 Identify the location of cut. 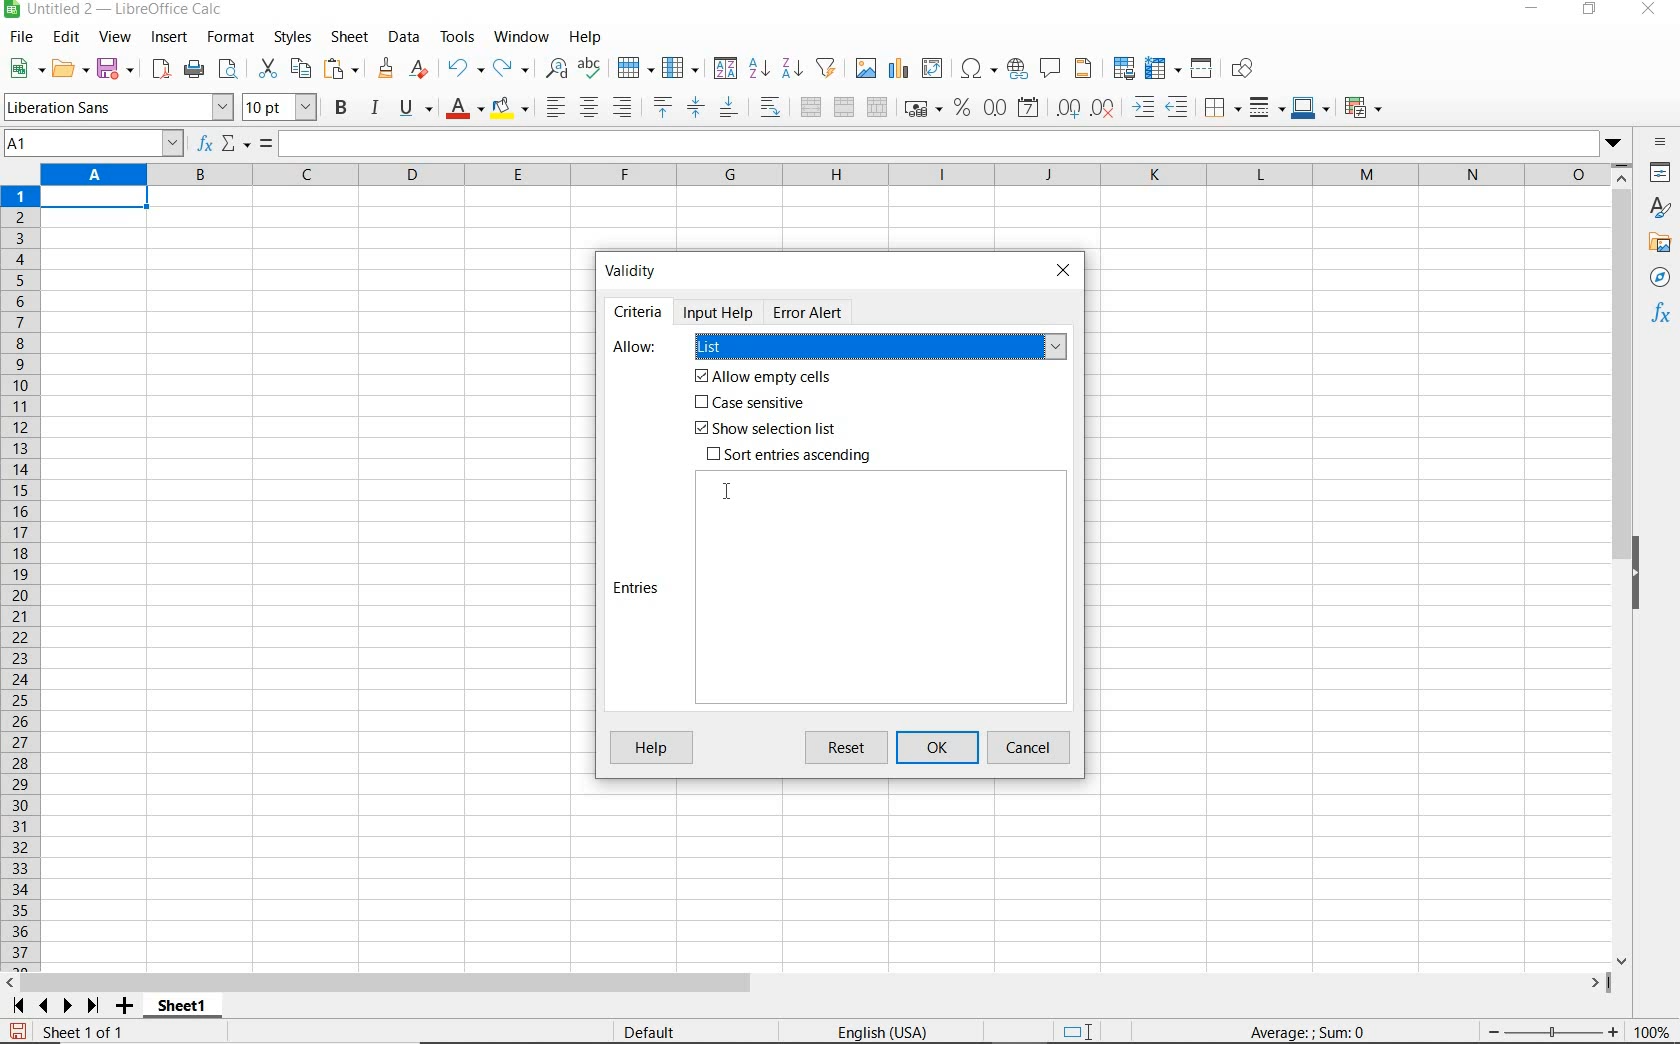
(267, 69).